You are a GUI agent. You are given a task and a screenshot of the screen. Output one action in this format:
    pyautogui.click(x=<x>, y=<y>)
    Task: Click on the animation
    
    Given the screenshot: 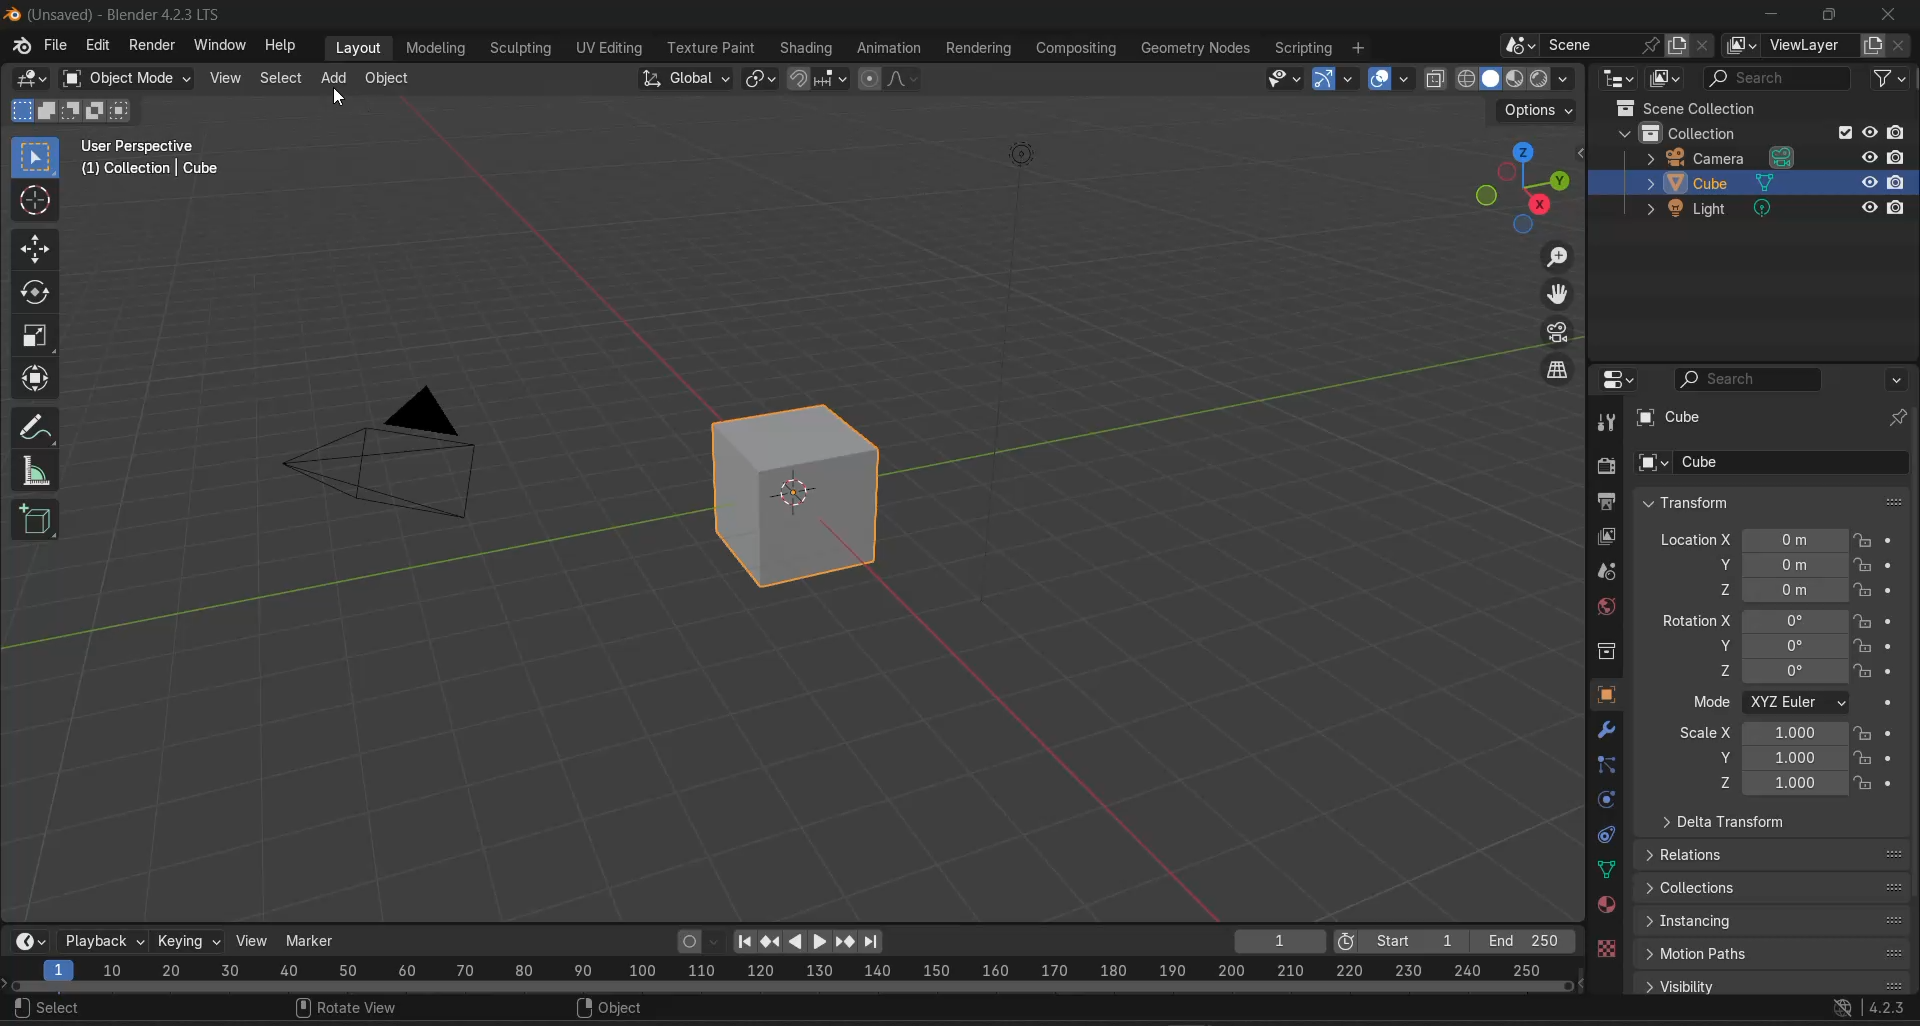 What is the action you would take?
    pyautogui.click(x=890, y=46)
    